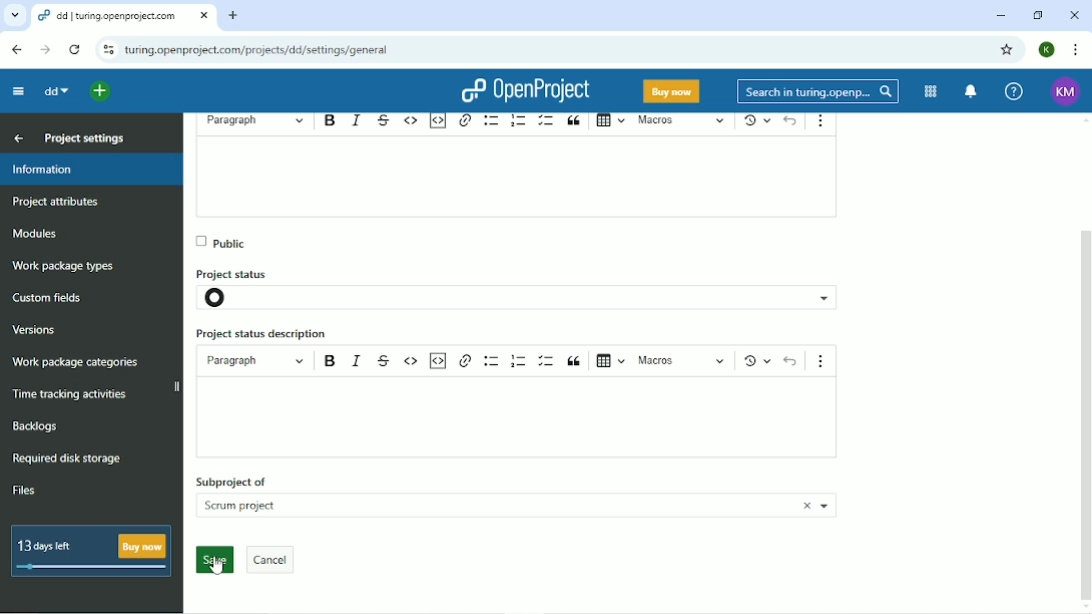  Describe the element at coordinates (1075, 15) in the screenshot. I see `Close` at that location.